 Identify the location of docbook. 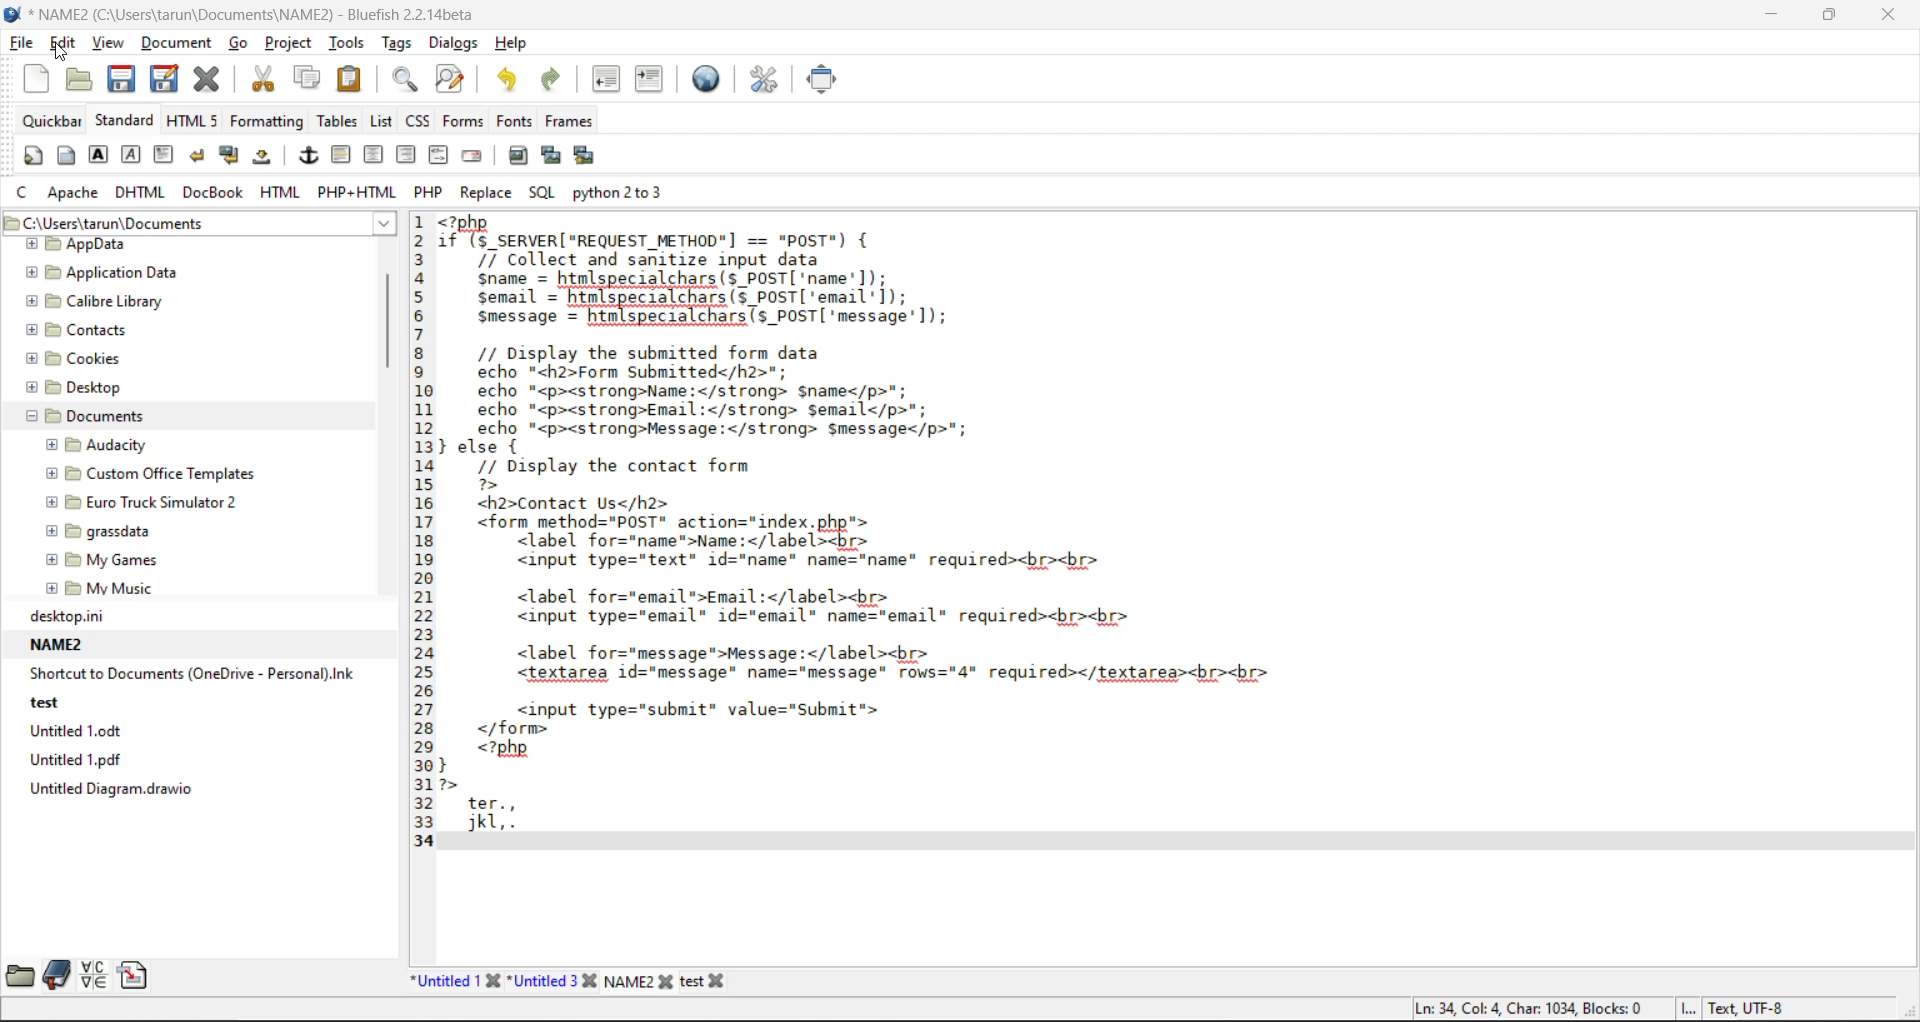
(217, 191).